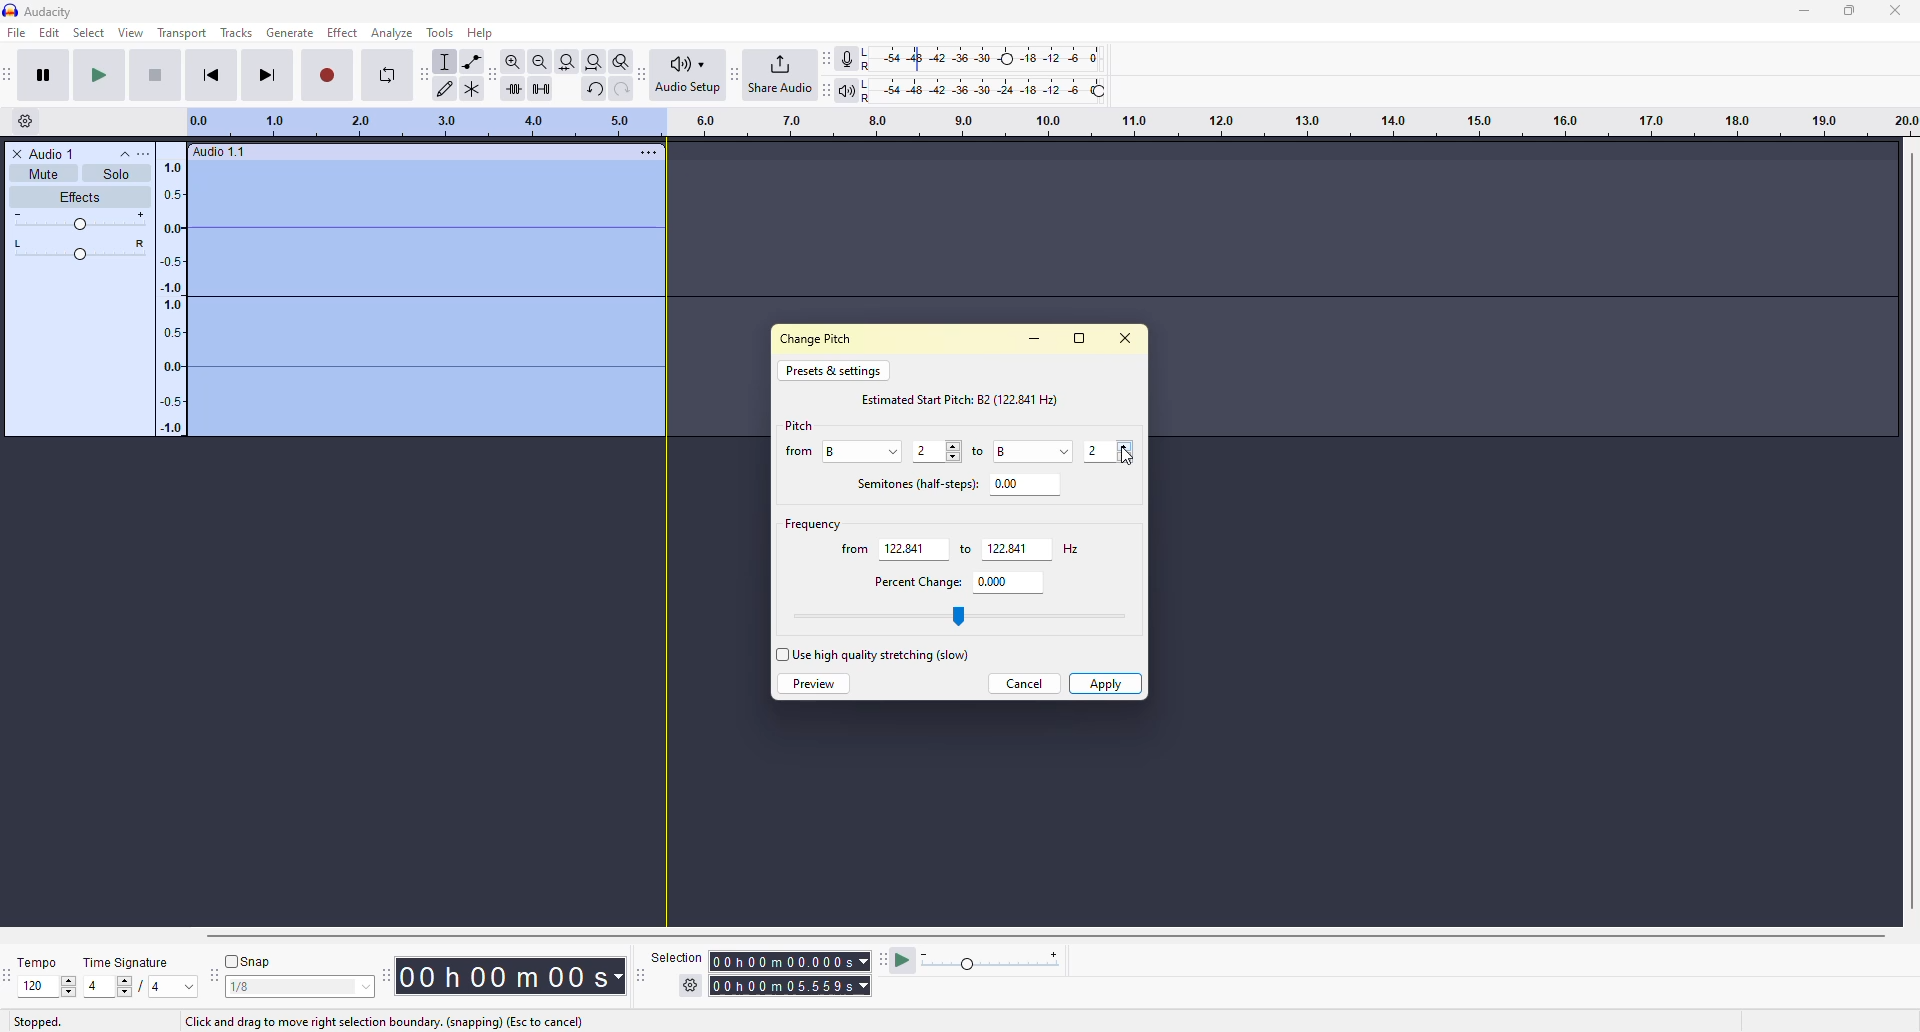 The width and height of the screenshot is (1920, 1032). Describe the element at coordinates (826, 88) in the screenshot. I see `playback meter toolbar` at that location.